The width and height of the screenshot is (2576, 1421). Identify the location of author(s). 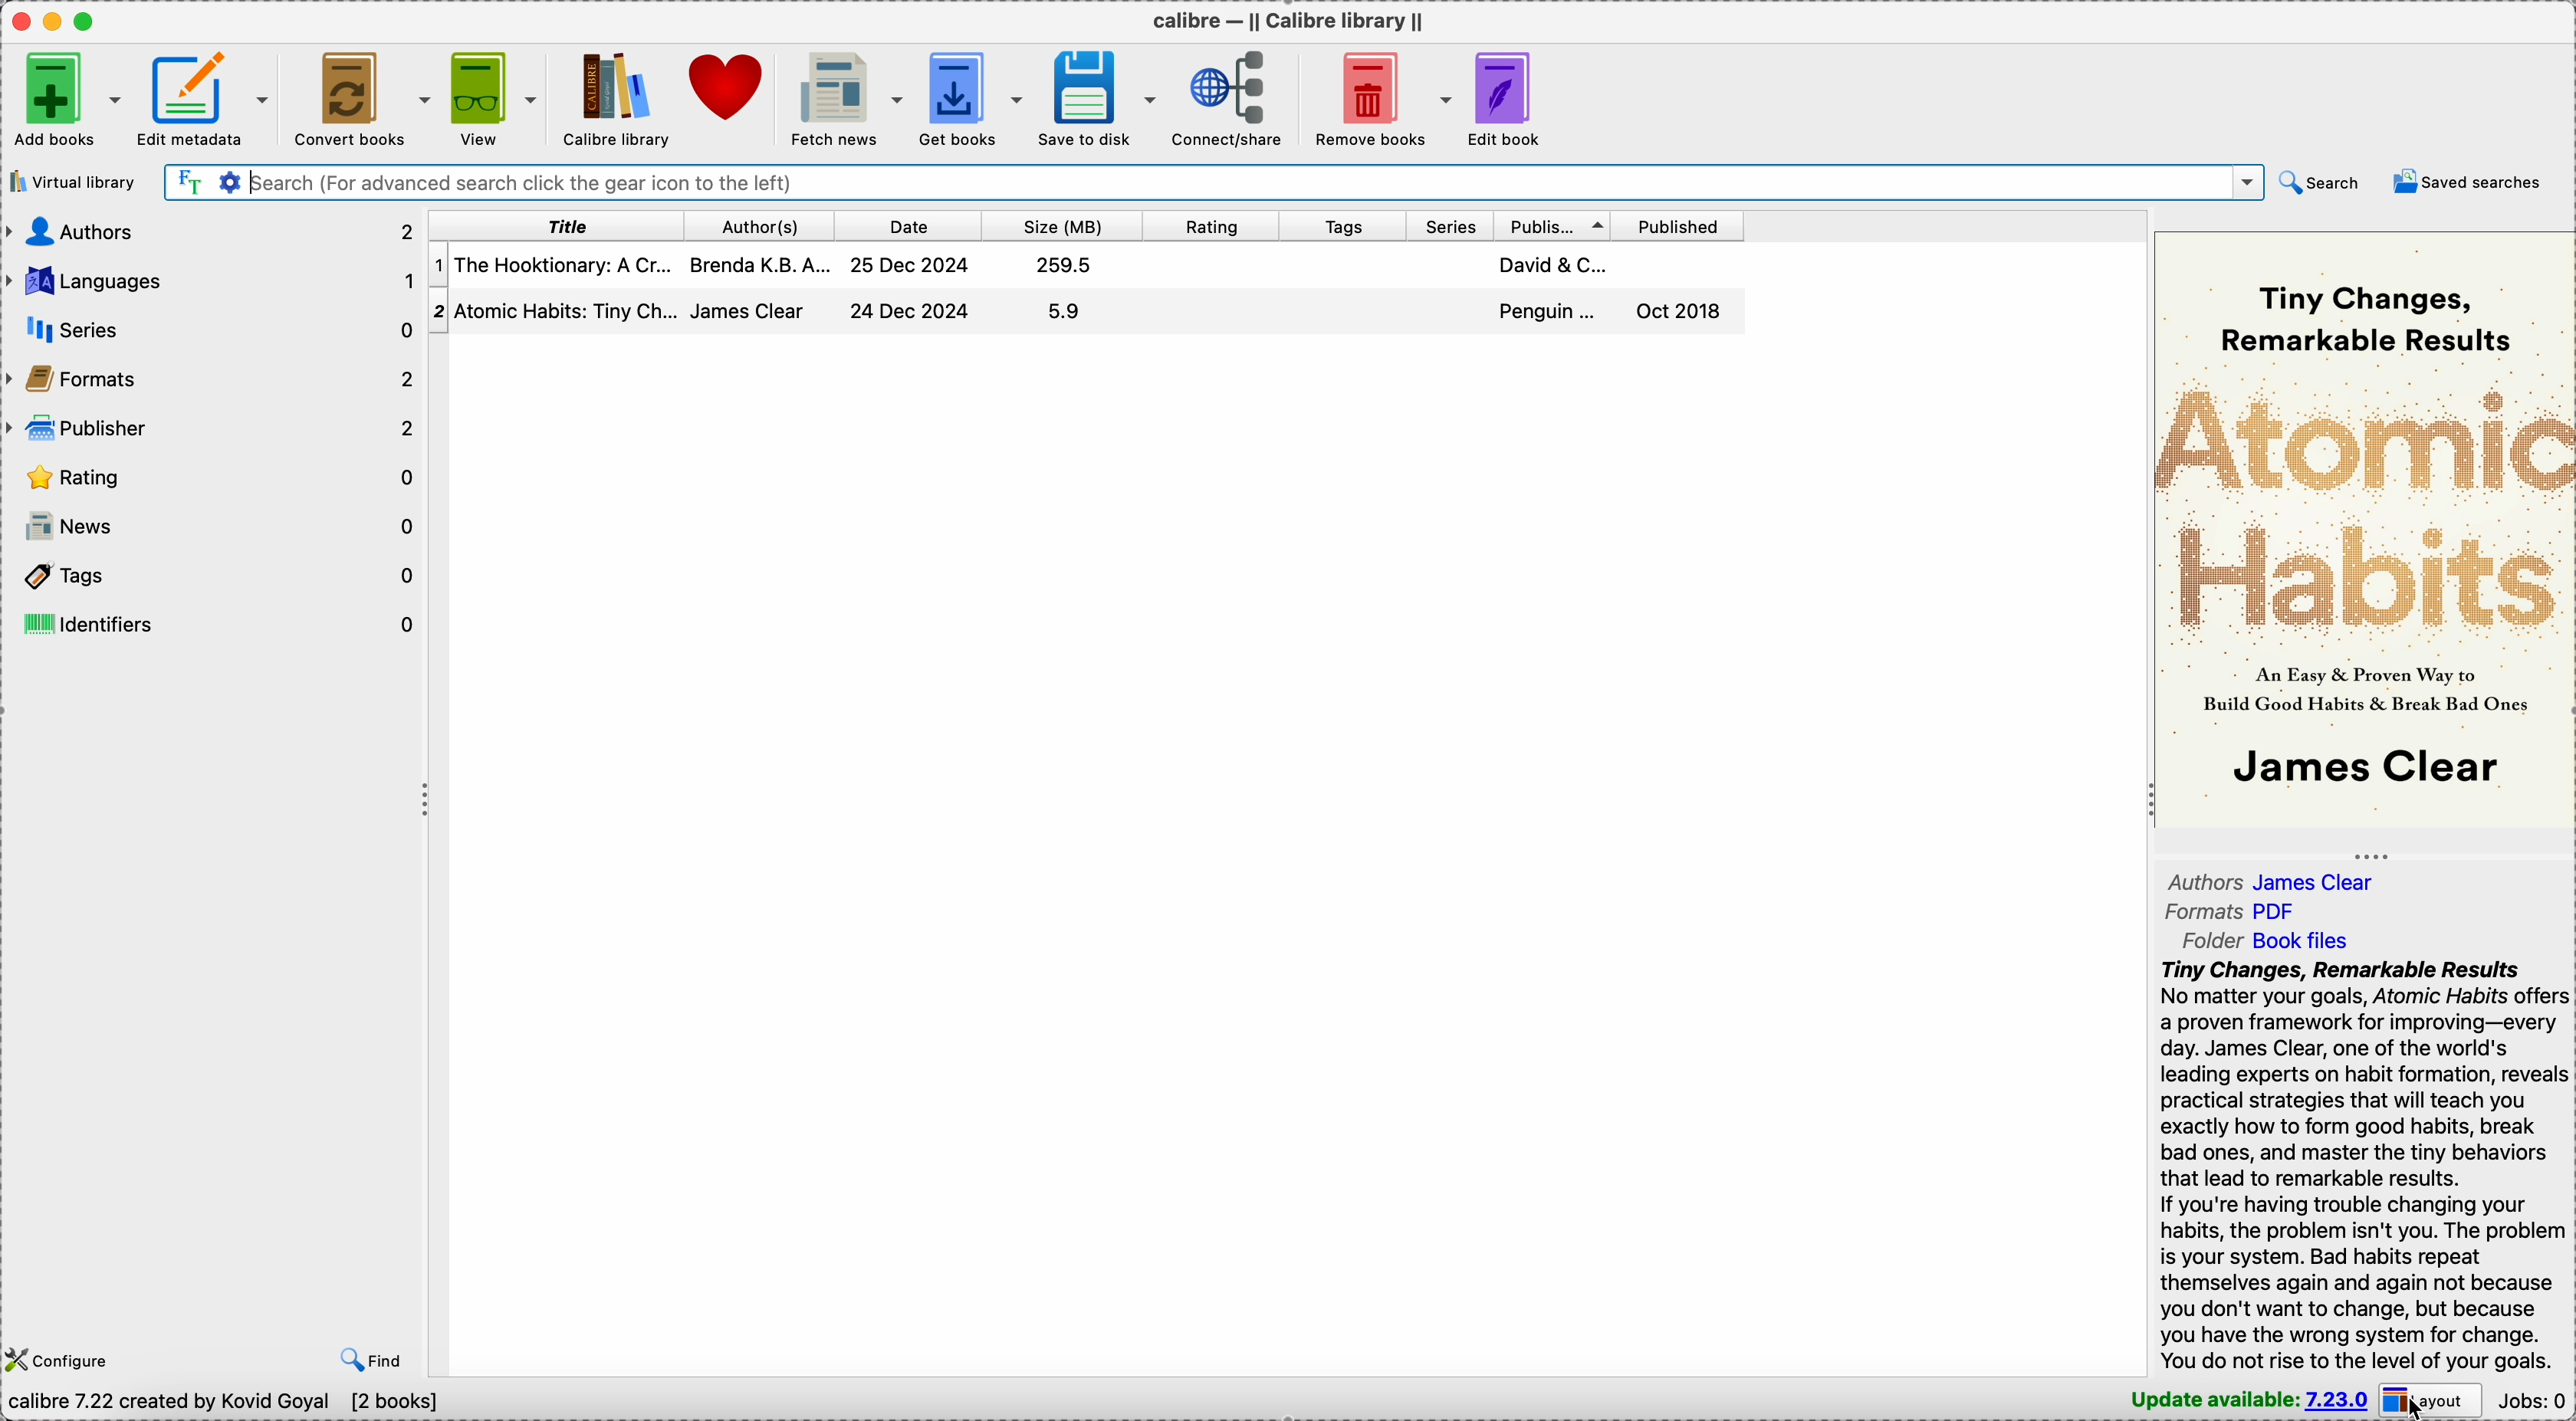
(760, 227).